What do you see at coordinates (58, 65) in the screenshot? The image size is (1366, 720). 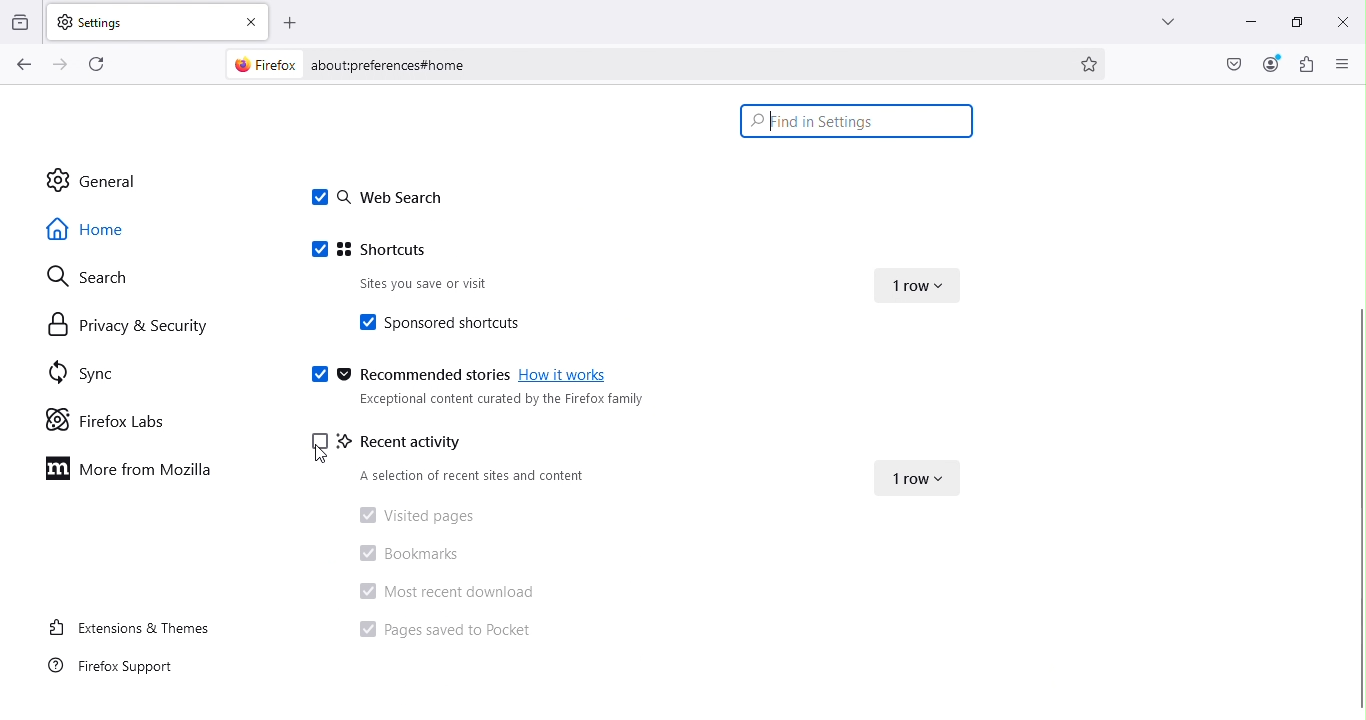 I see `Go forward one page` at bounding box center [58, 65].